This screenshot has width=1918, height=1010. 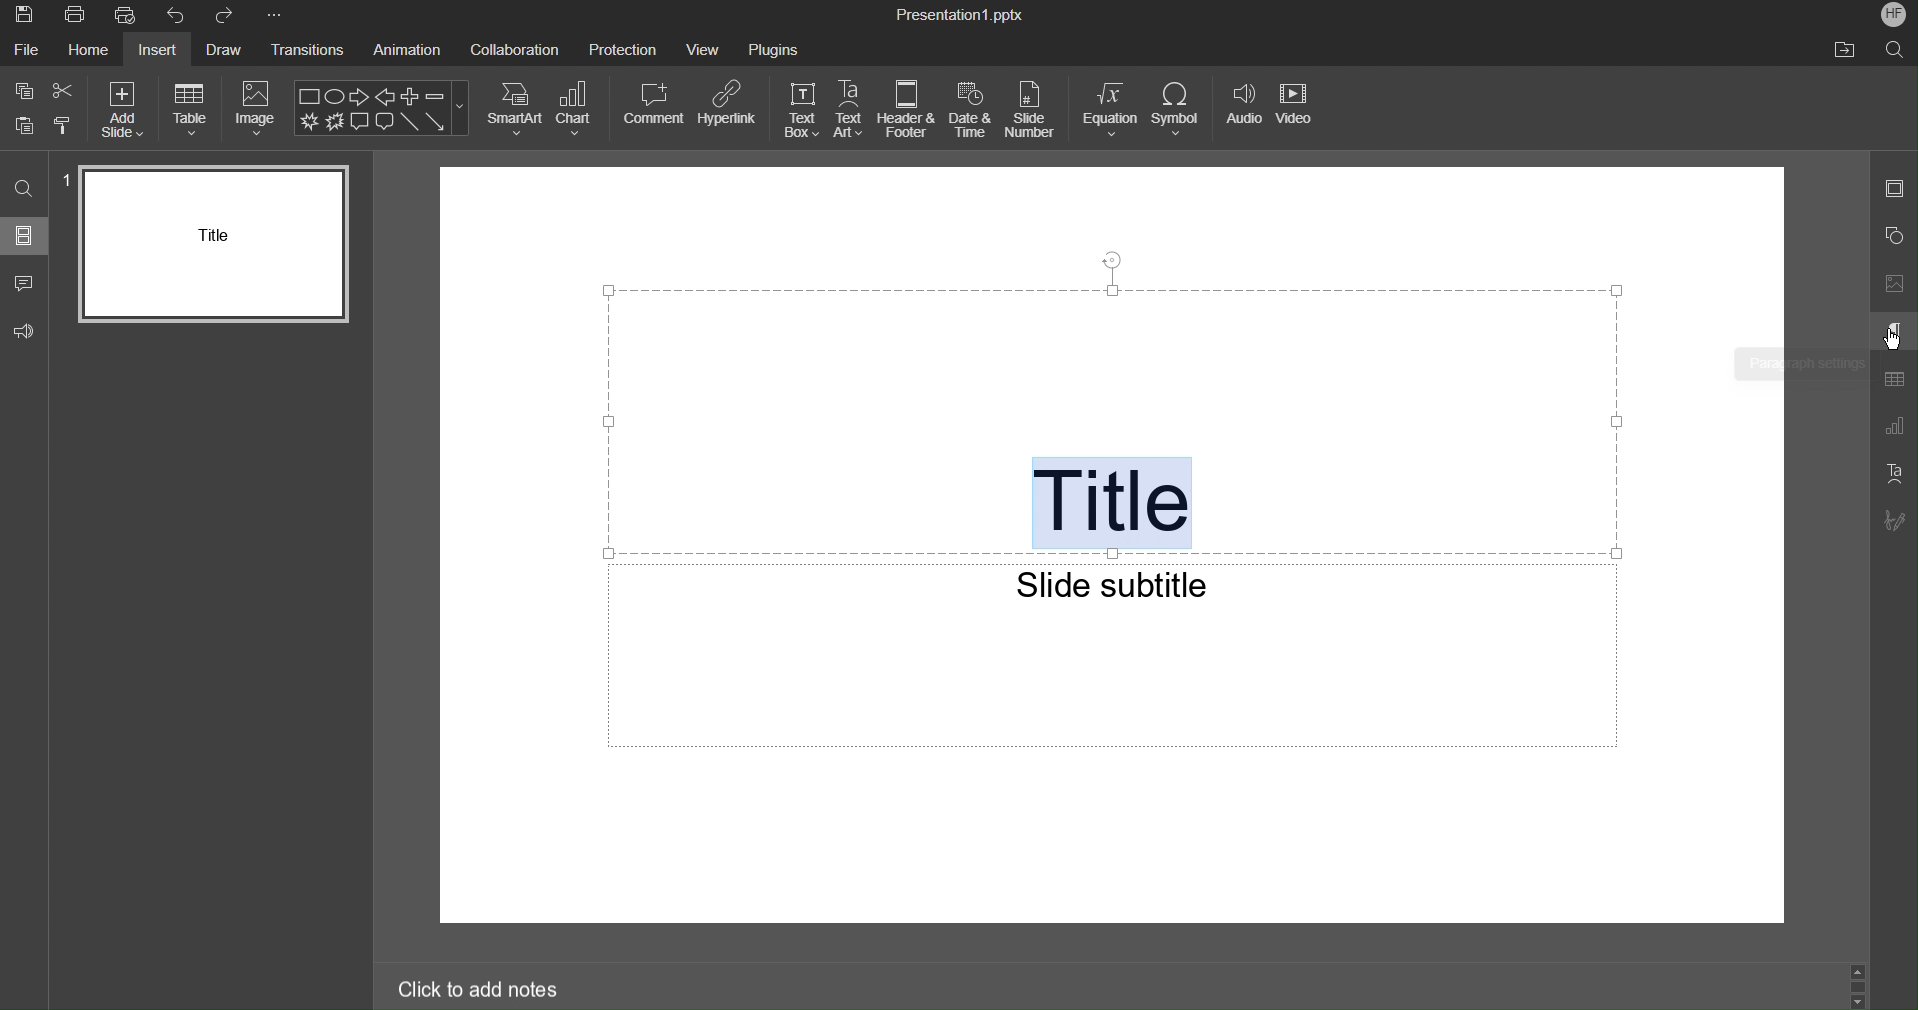 What do you see at coordinates (307, 52) in the screenshot?
I see `Transitions` at bounding box center [307, 52].